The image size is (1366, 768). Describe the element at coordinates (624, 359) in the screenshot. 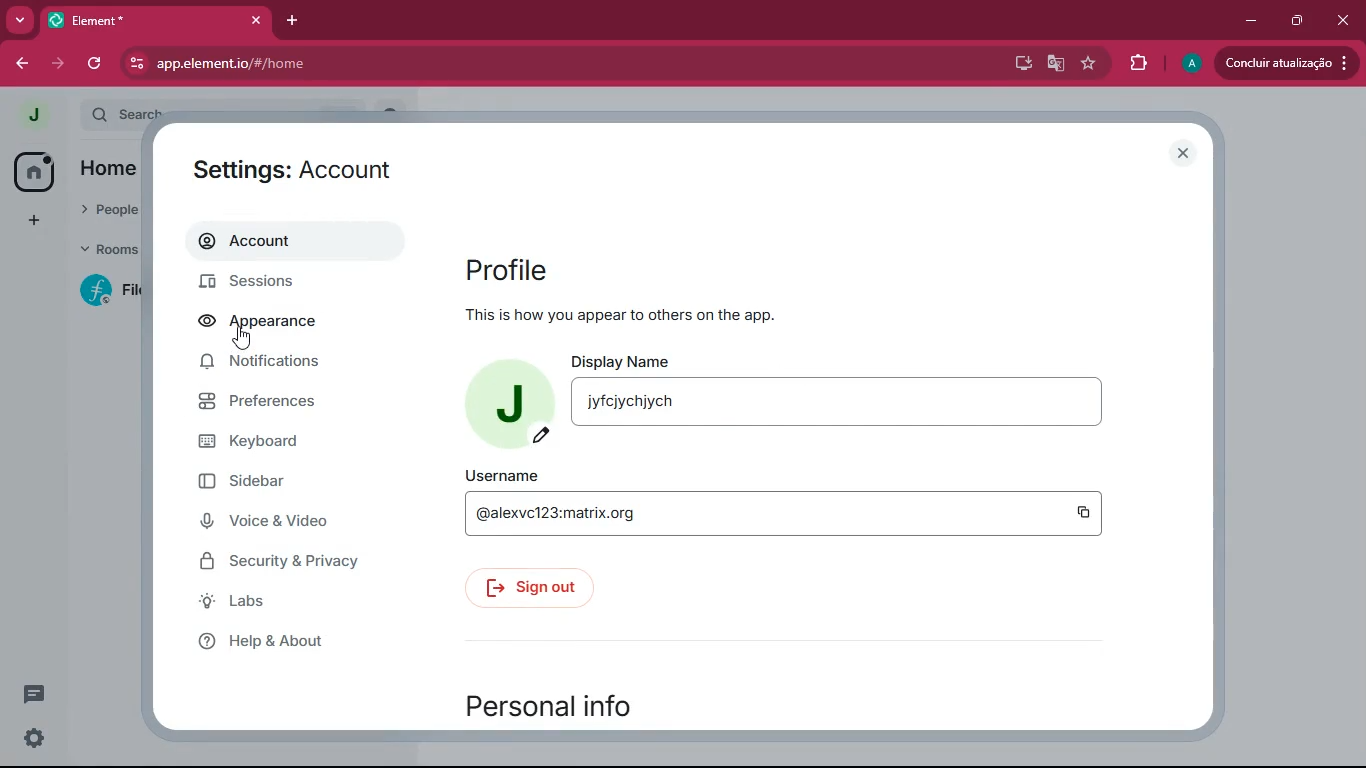

I see `Display Name` at that location.